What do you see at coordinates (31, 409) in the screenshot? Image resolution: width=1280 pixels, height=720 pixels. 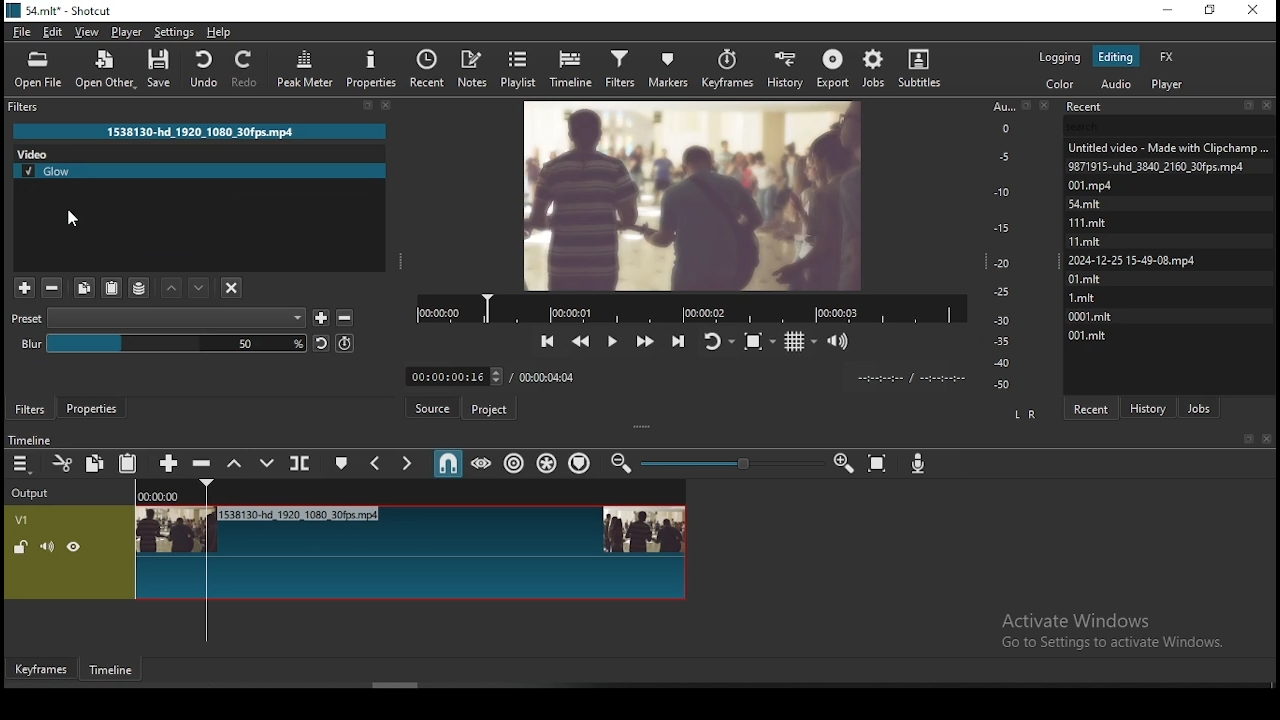 I see `filters` at bounding box center [31, 409].